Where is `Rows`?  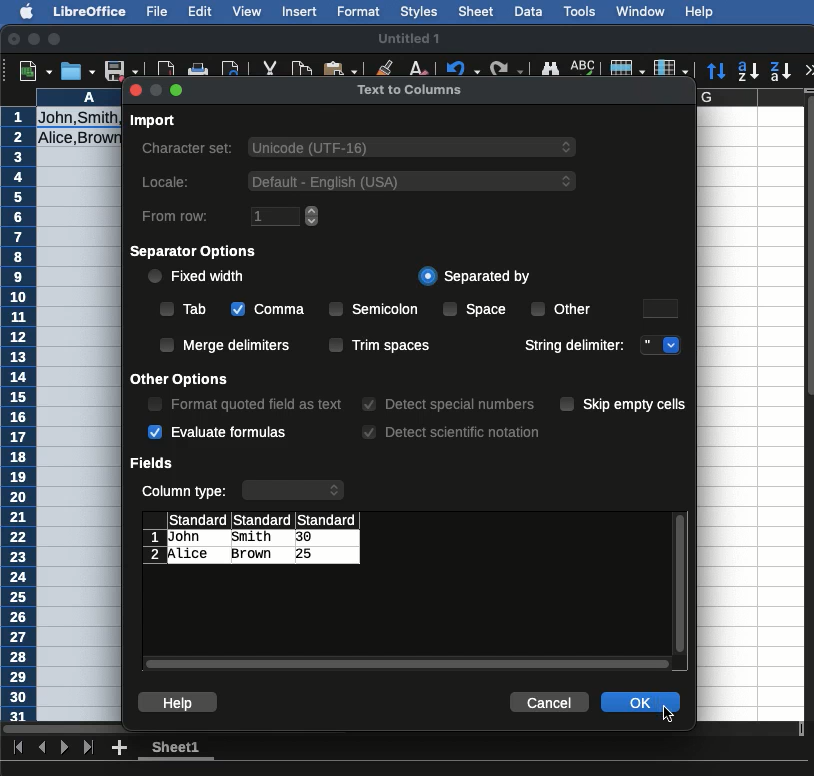 Rows is located at coordinates (628, 69).